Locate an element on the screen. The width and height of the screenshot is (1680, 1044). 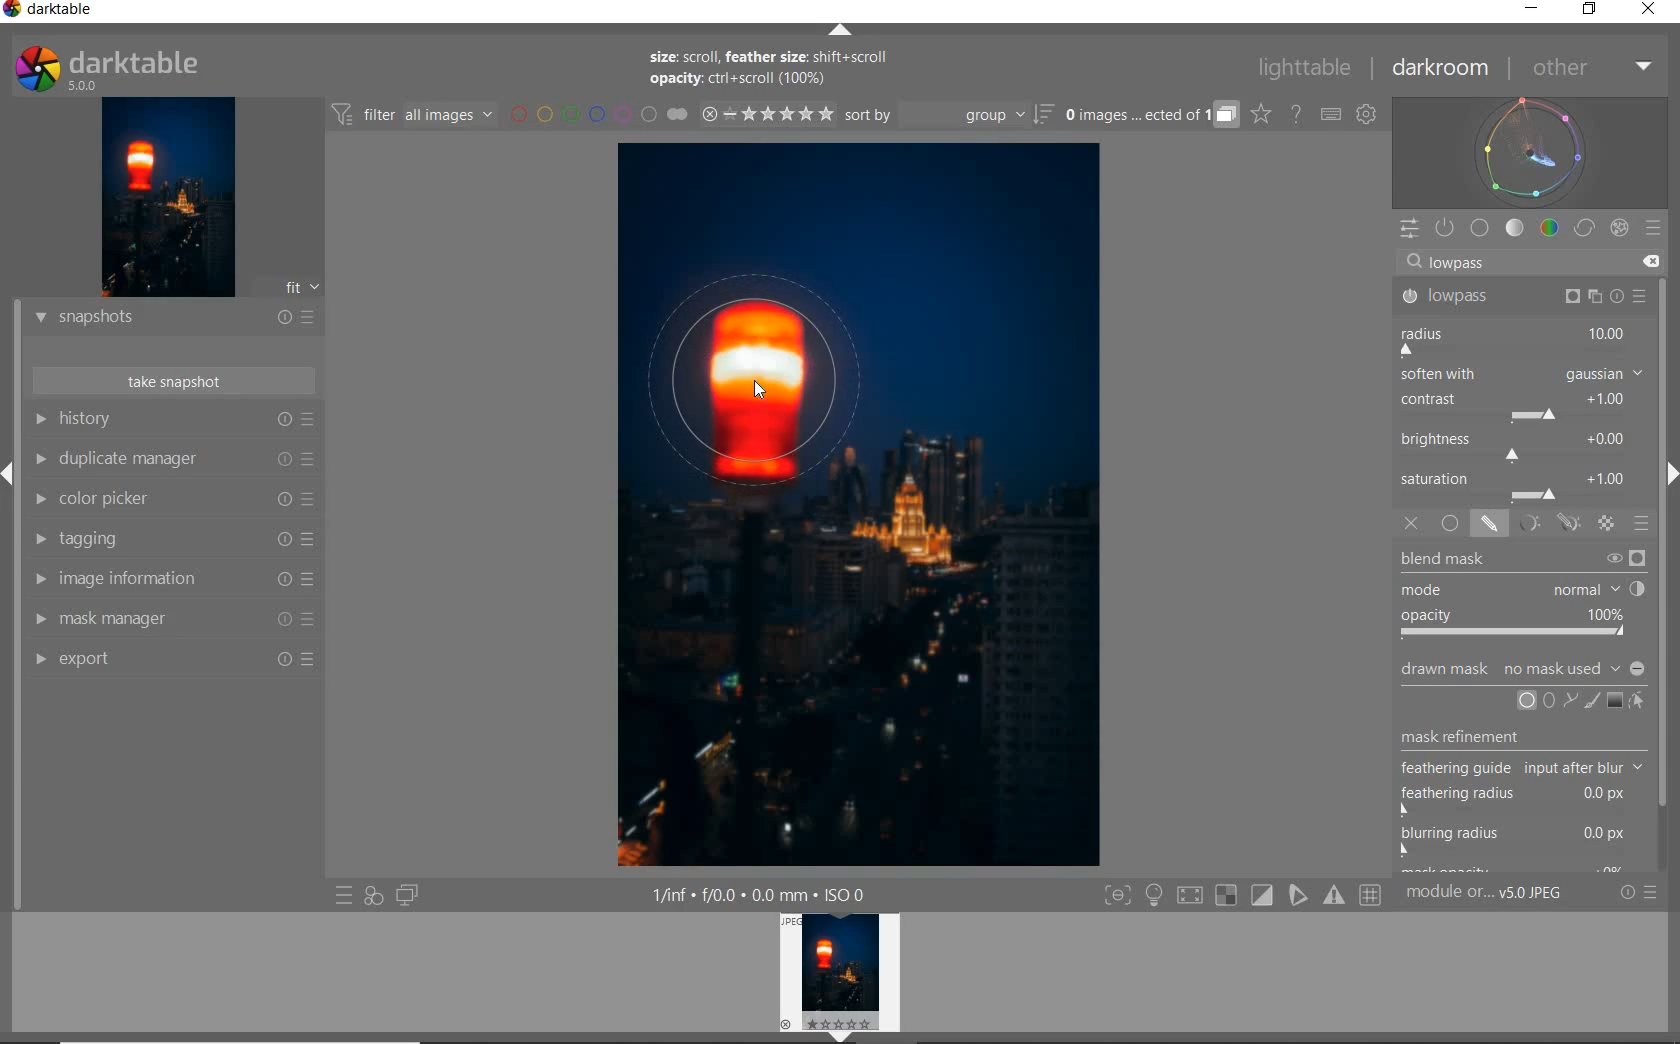
LIGHTTABLE is located at coordinates (1307, 66).